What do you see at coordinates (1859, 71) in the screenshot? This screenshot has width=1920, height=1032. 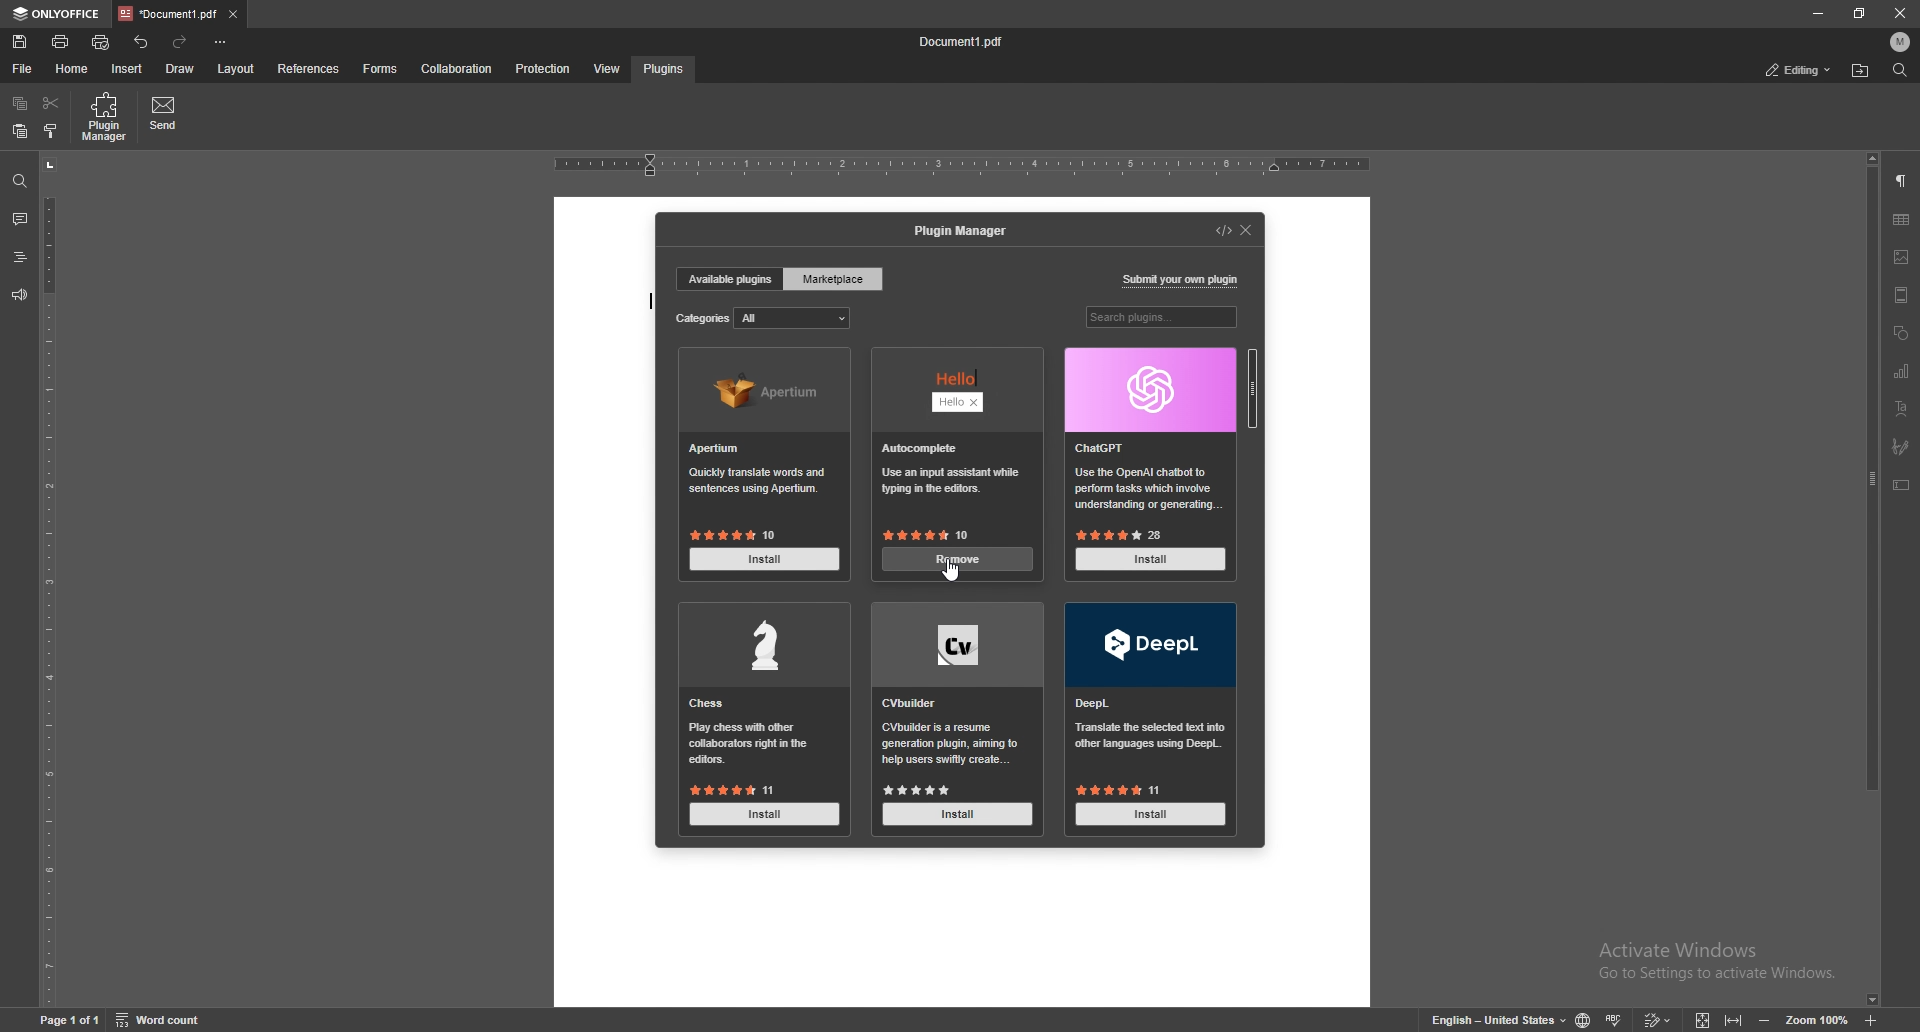 I see `locate file` at bounding box center [1859, 71].